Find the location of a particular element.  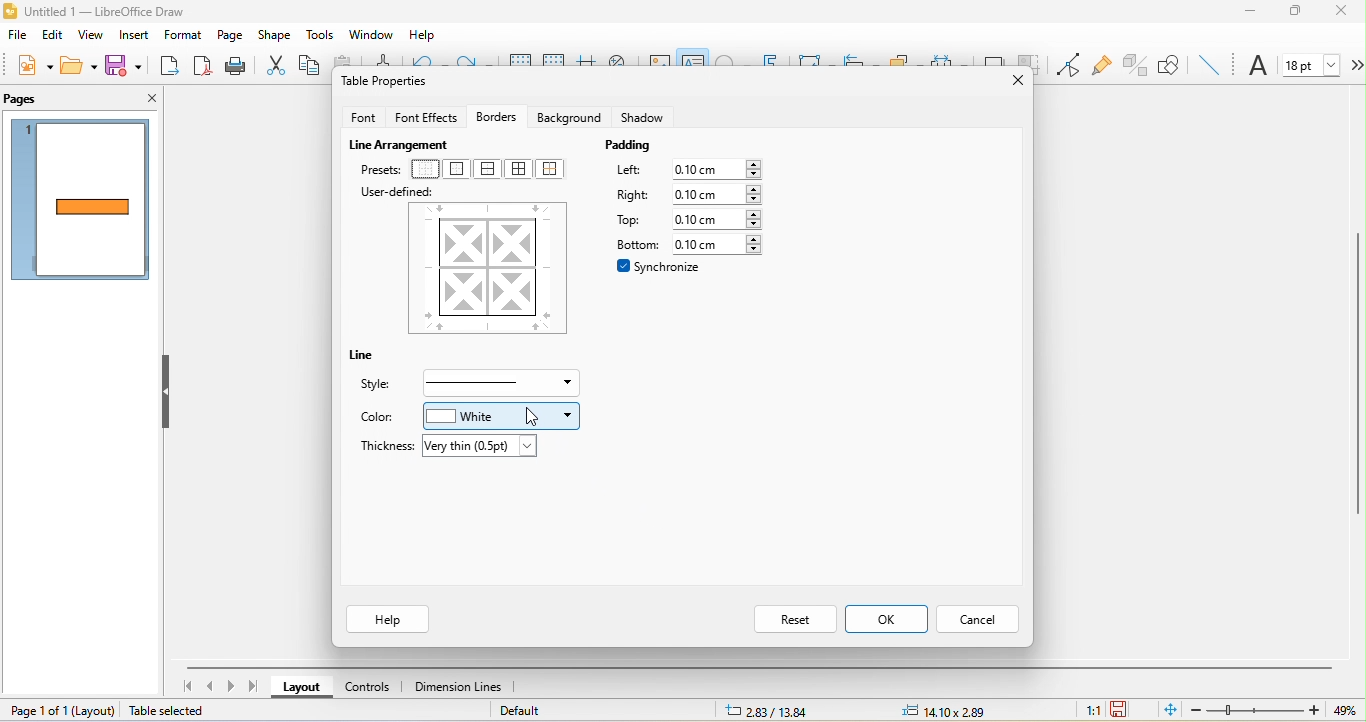

0.10 cm is located at coordinates (720, 216).